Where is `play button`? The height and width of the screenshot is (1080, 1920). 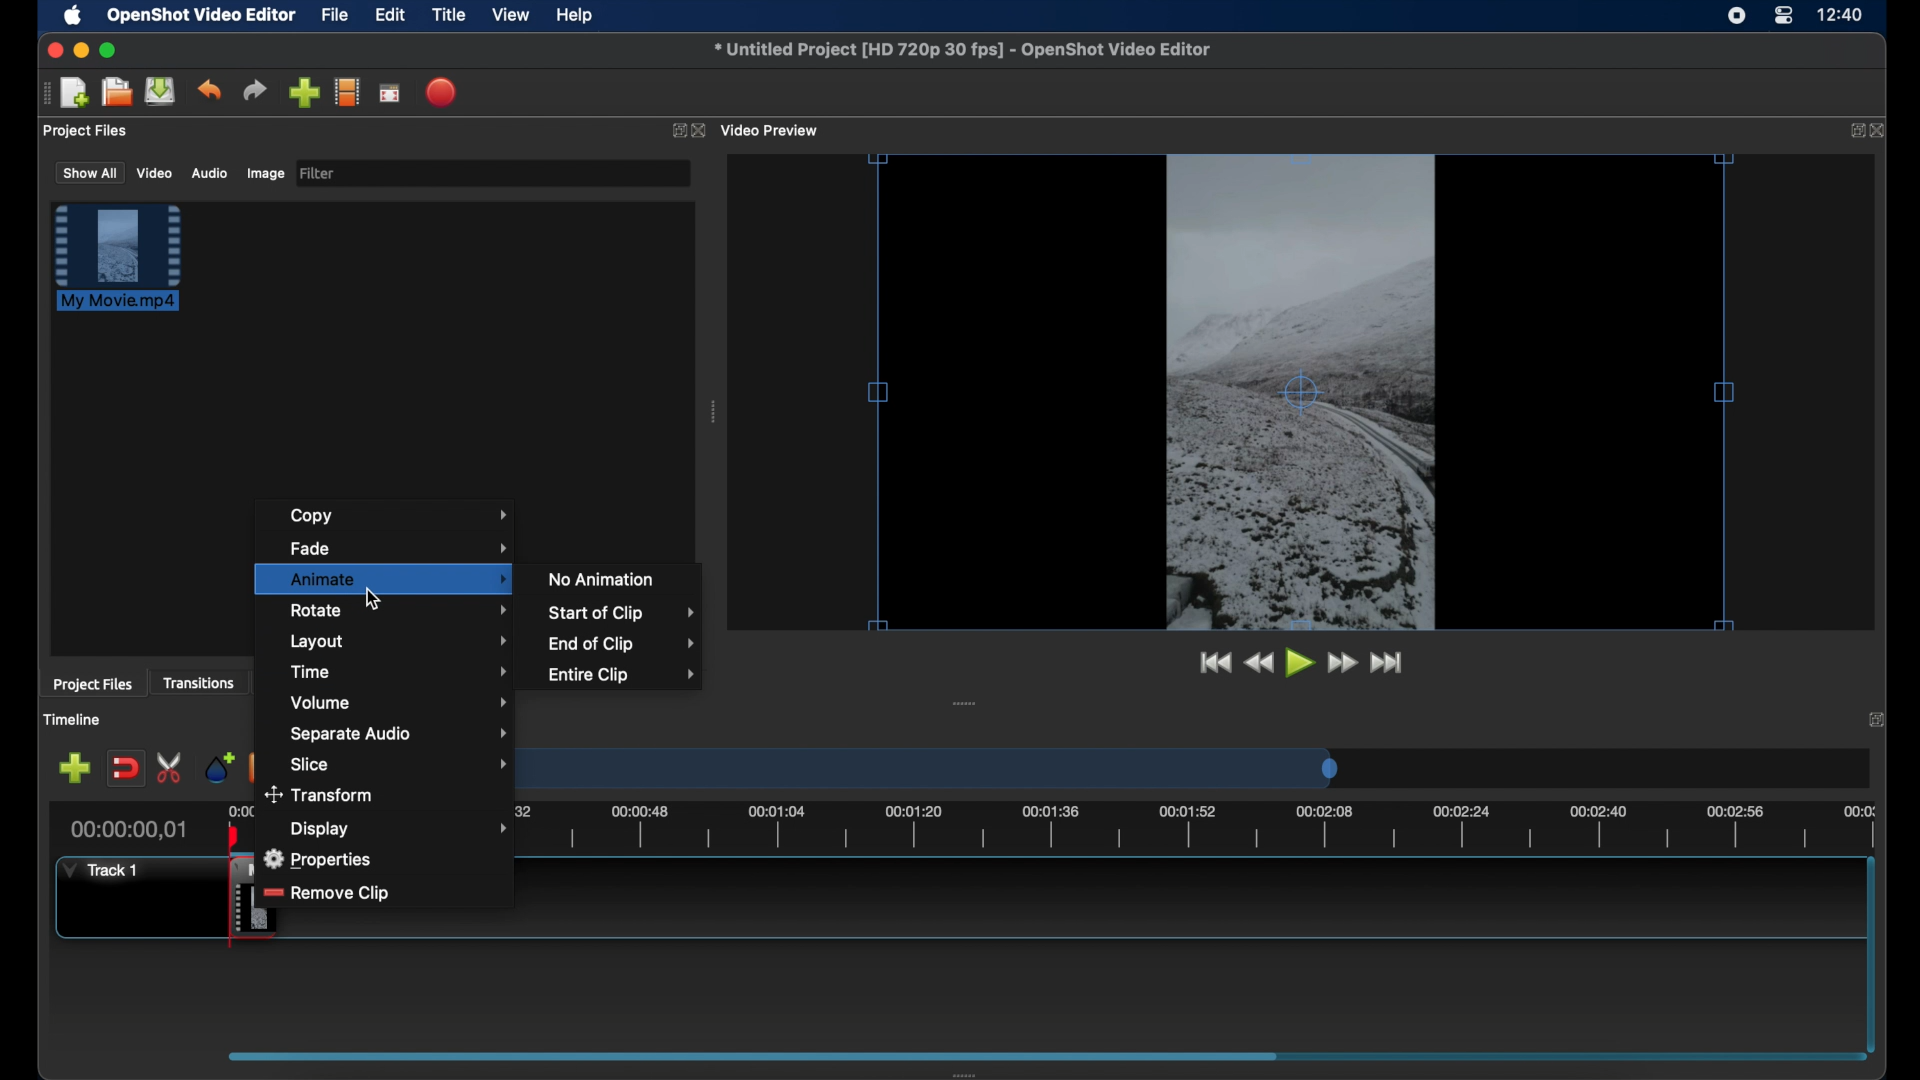
play button is located at coordinates (1301, 664).